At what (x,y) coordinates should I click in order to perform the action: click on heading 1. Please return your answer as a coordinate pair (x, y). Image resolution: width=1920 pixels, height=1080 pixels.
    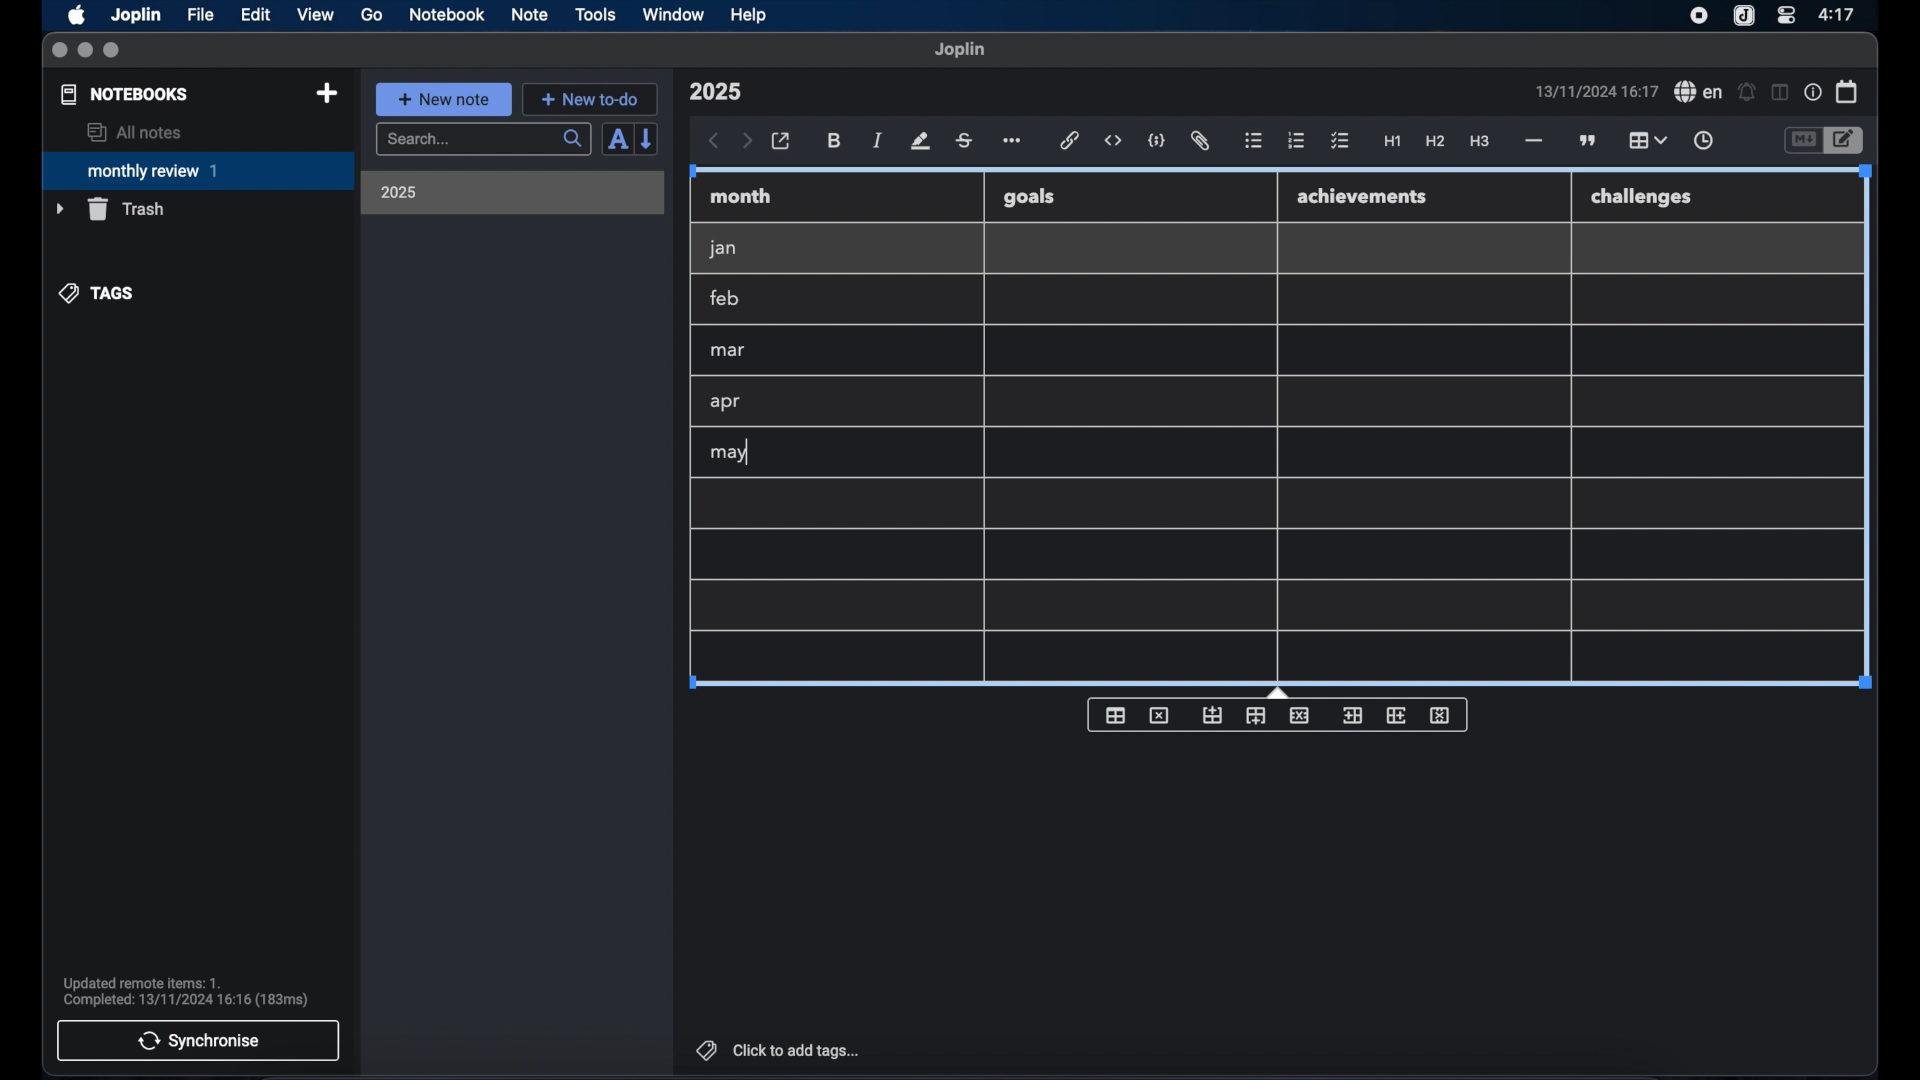
    Looking at the image, I should click on (1393, 142).